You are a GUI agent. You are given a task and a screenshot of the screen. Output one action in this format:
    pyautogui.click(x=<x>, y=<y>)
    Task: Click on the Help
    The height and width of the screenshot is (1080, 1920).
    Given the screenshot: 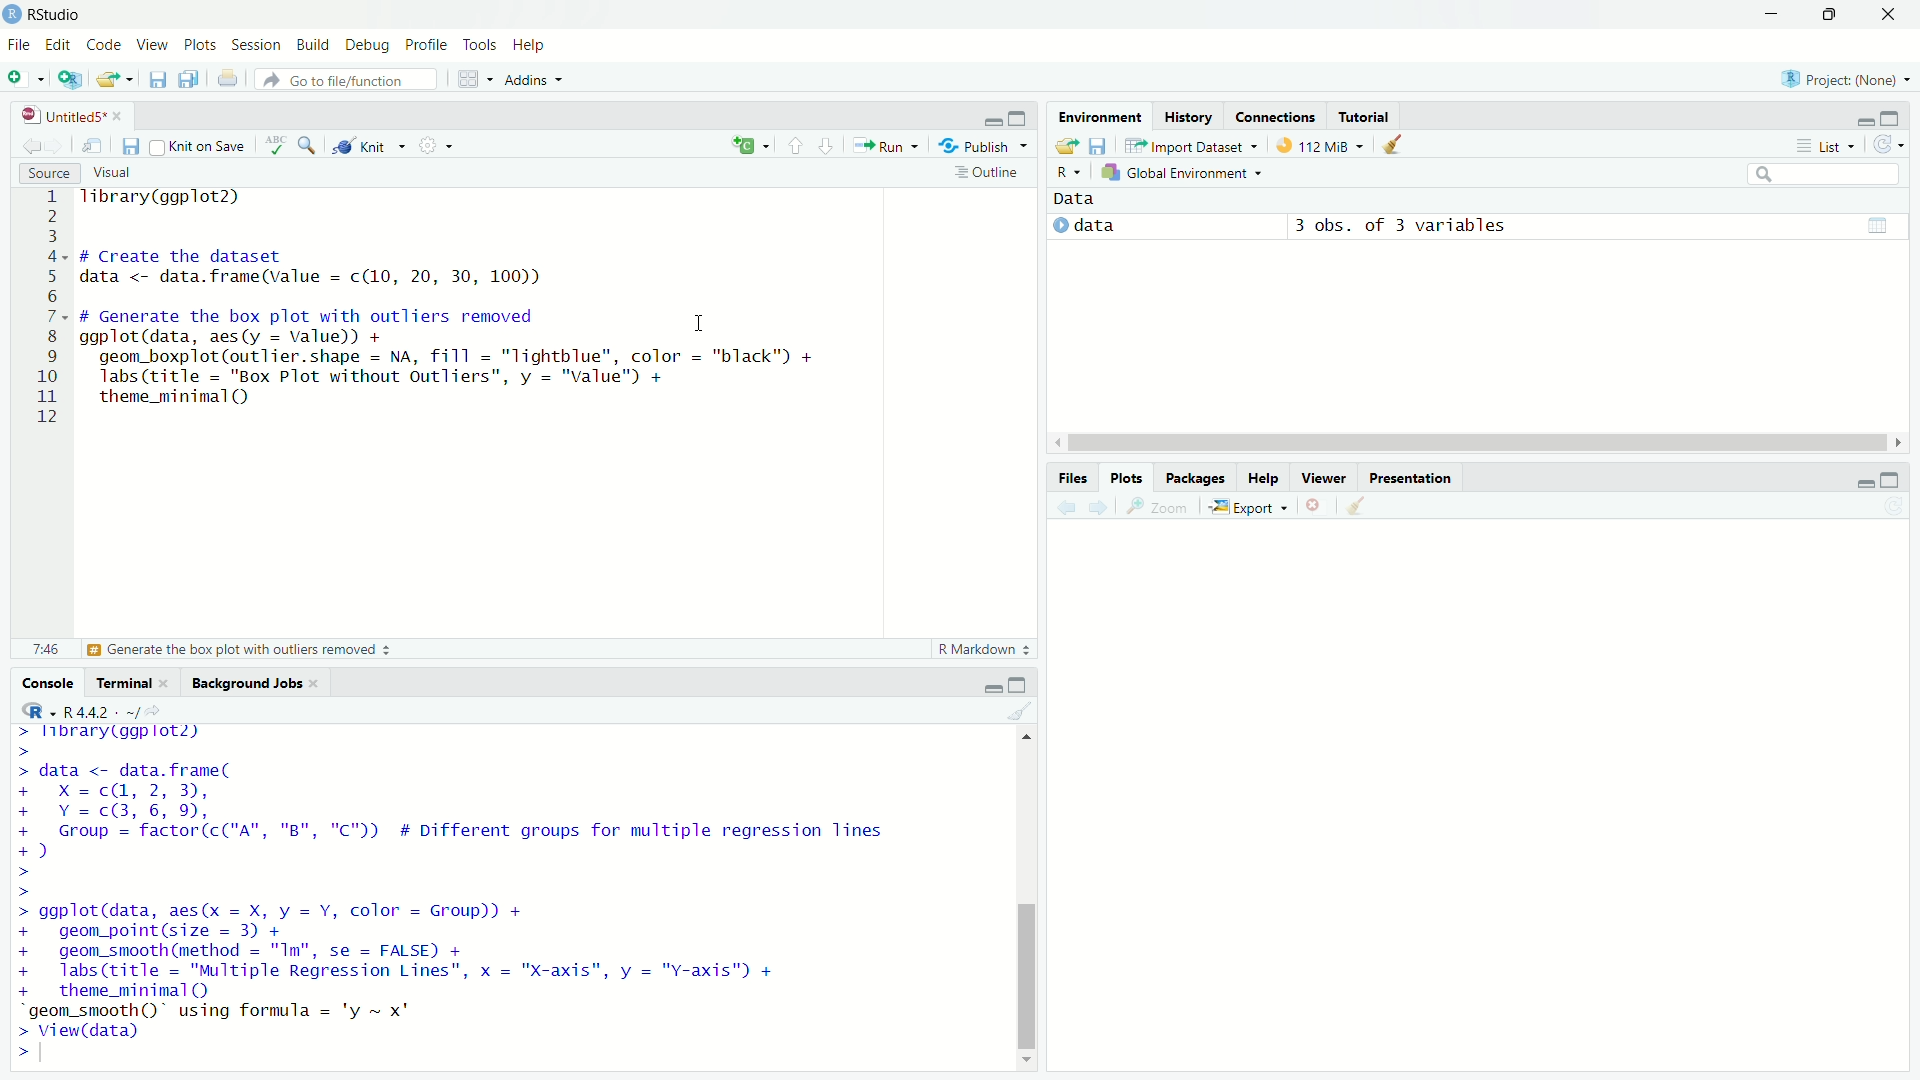 What is the action you would take?
    pyautogui.click(x=538, y=44)
    